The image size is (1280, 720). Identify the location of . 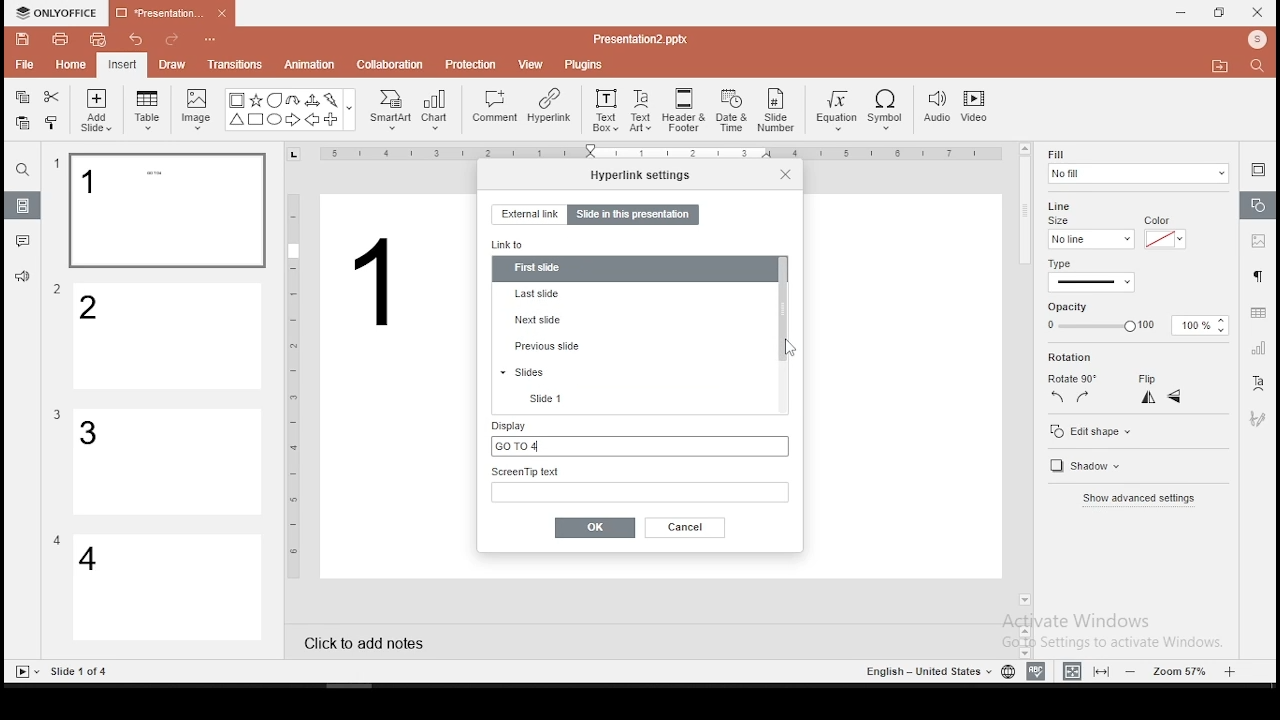
(57, 540).